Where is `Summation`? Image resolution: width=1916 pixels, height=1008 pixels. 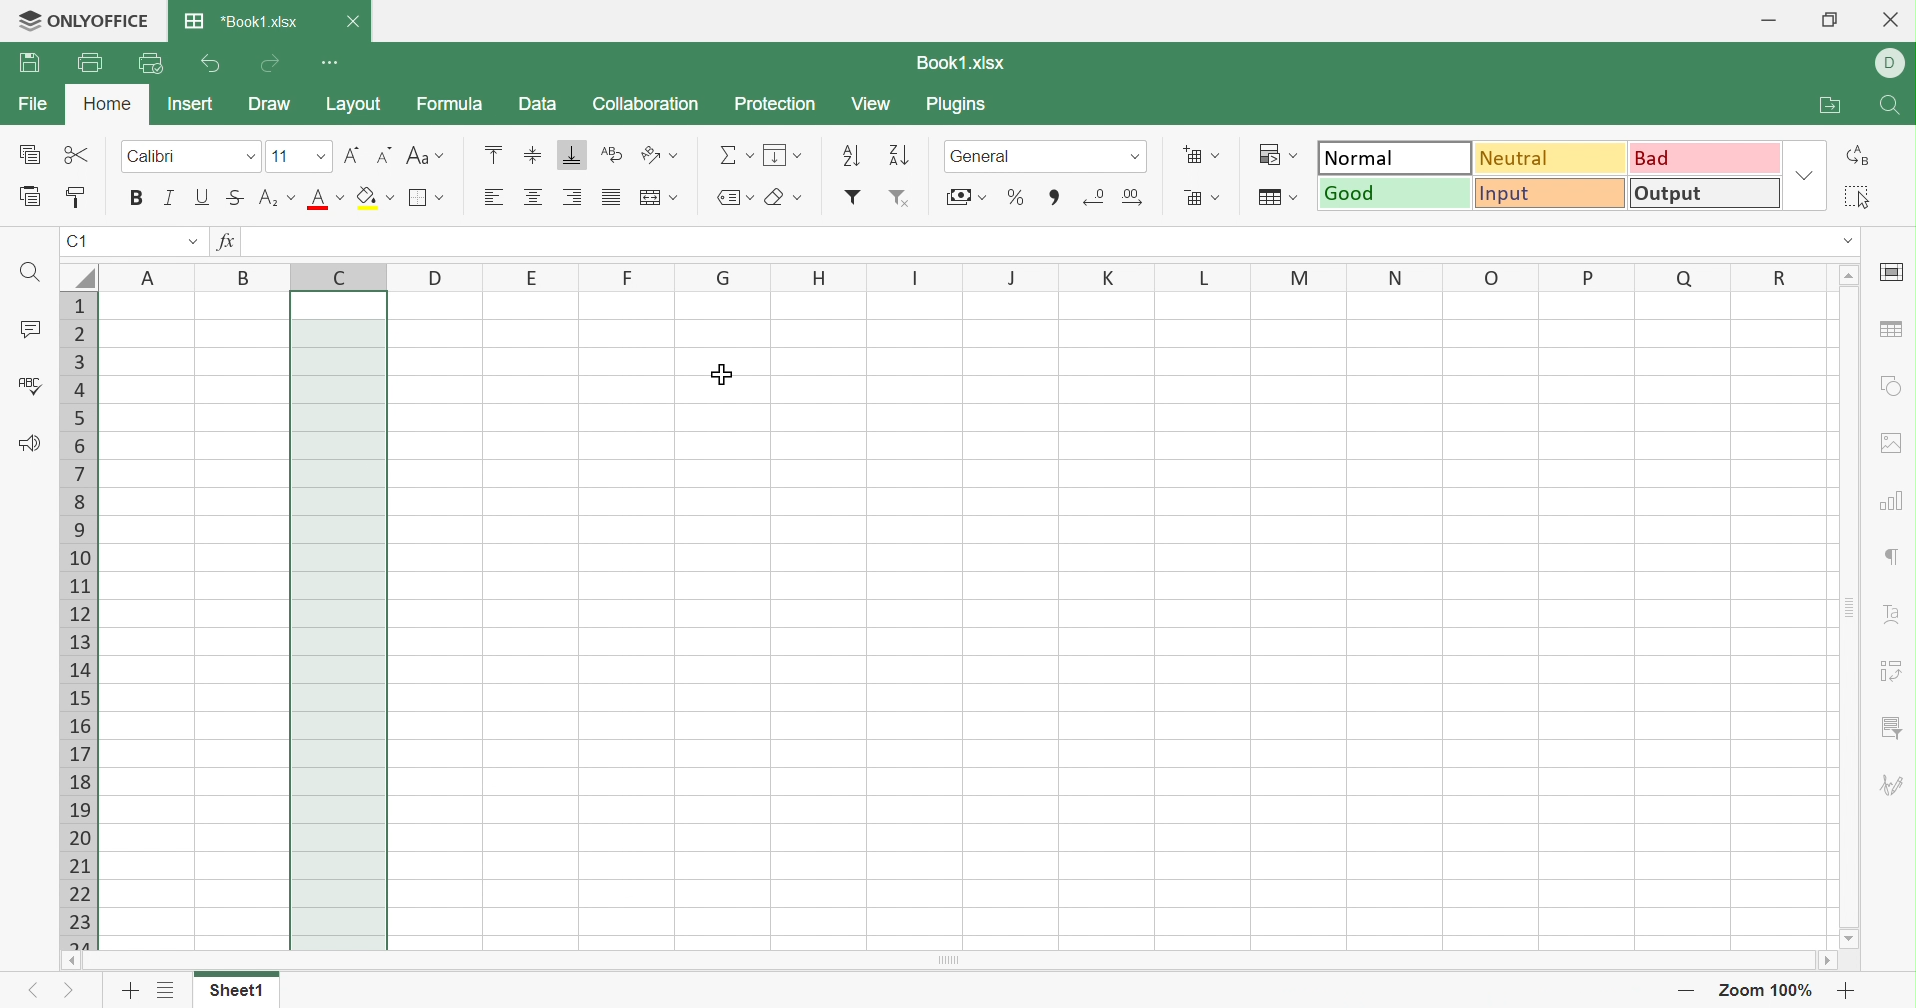
Summation is located at coordinates (727, 156).